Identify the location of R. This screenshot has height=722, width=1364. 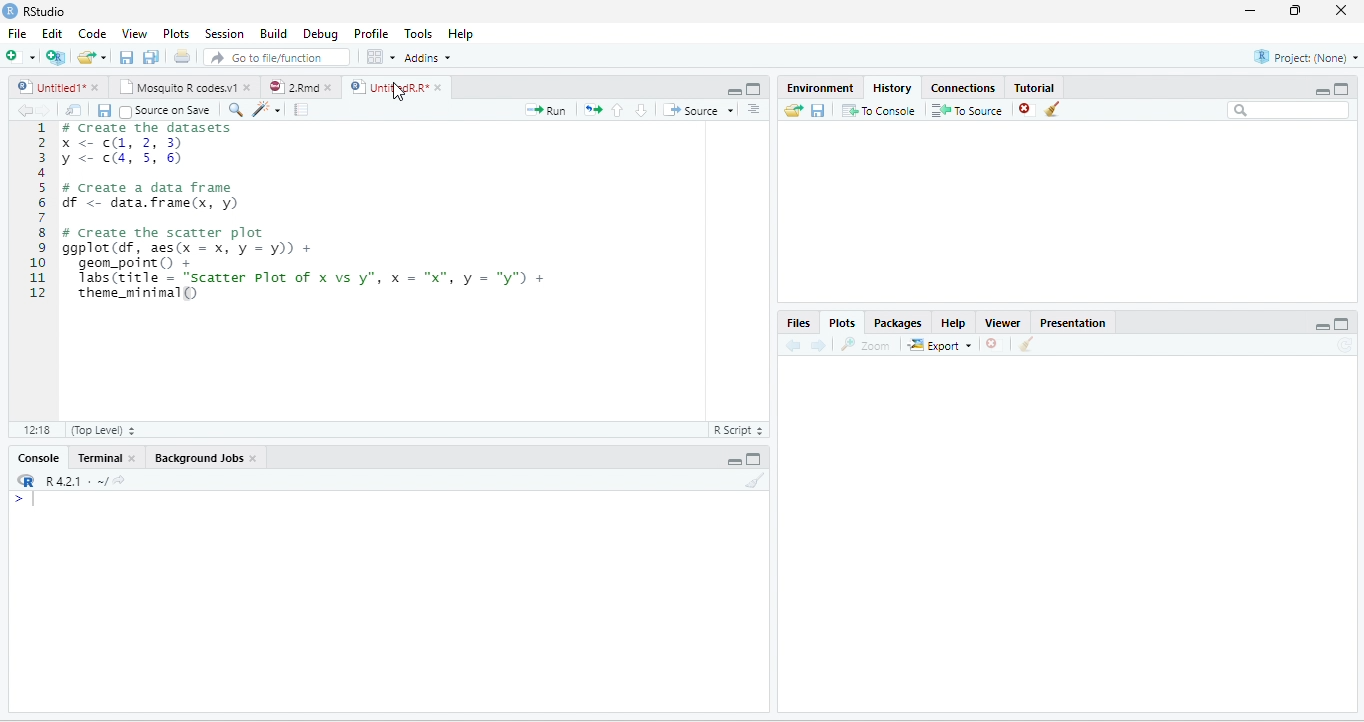
(25, 480).